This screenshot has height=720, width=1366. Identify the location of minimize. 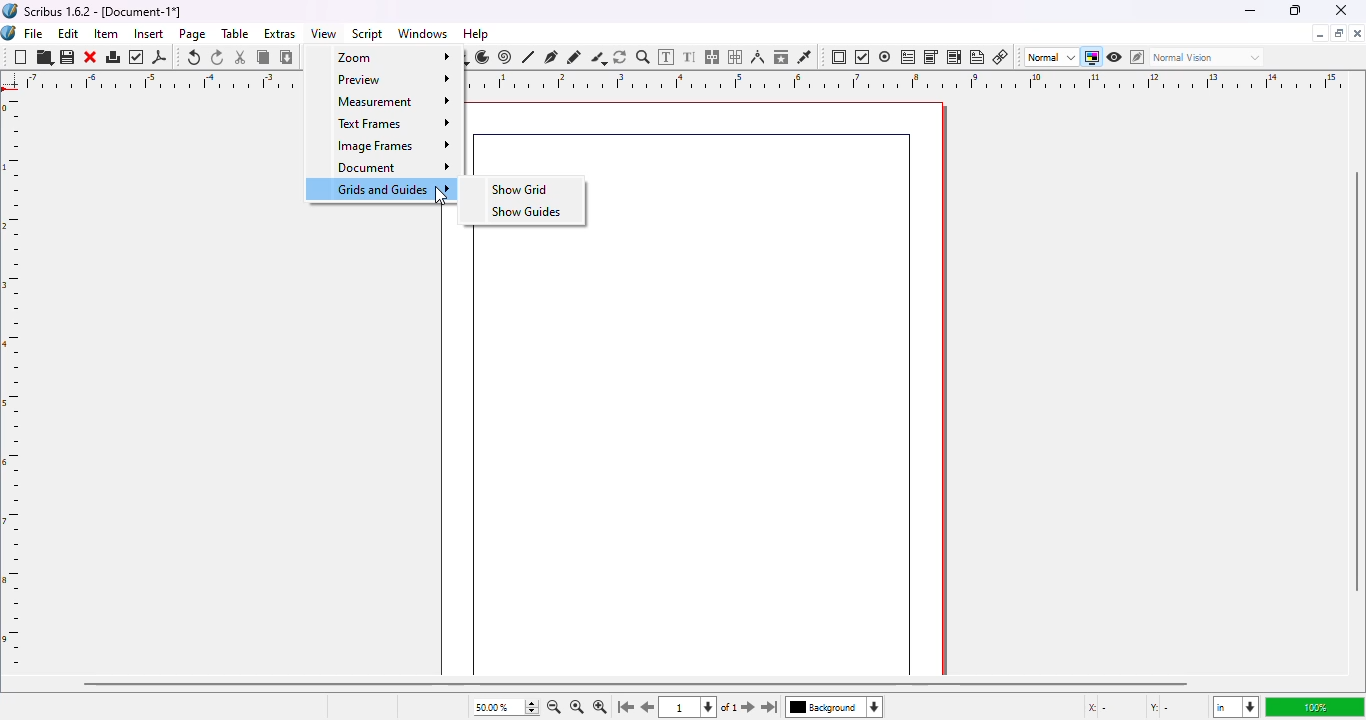
(1319, 34).